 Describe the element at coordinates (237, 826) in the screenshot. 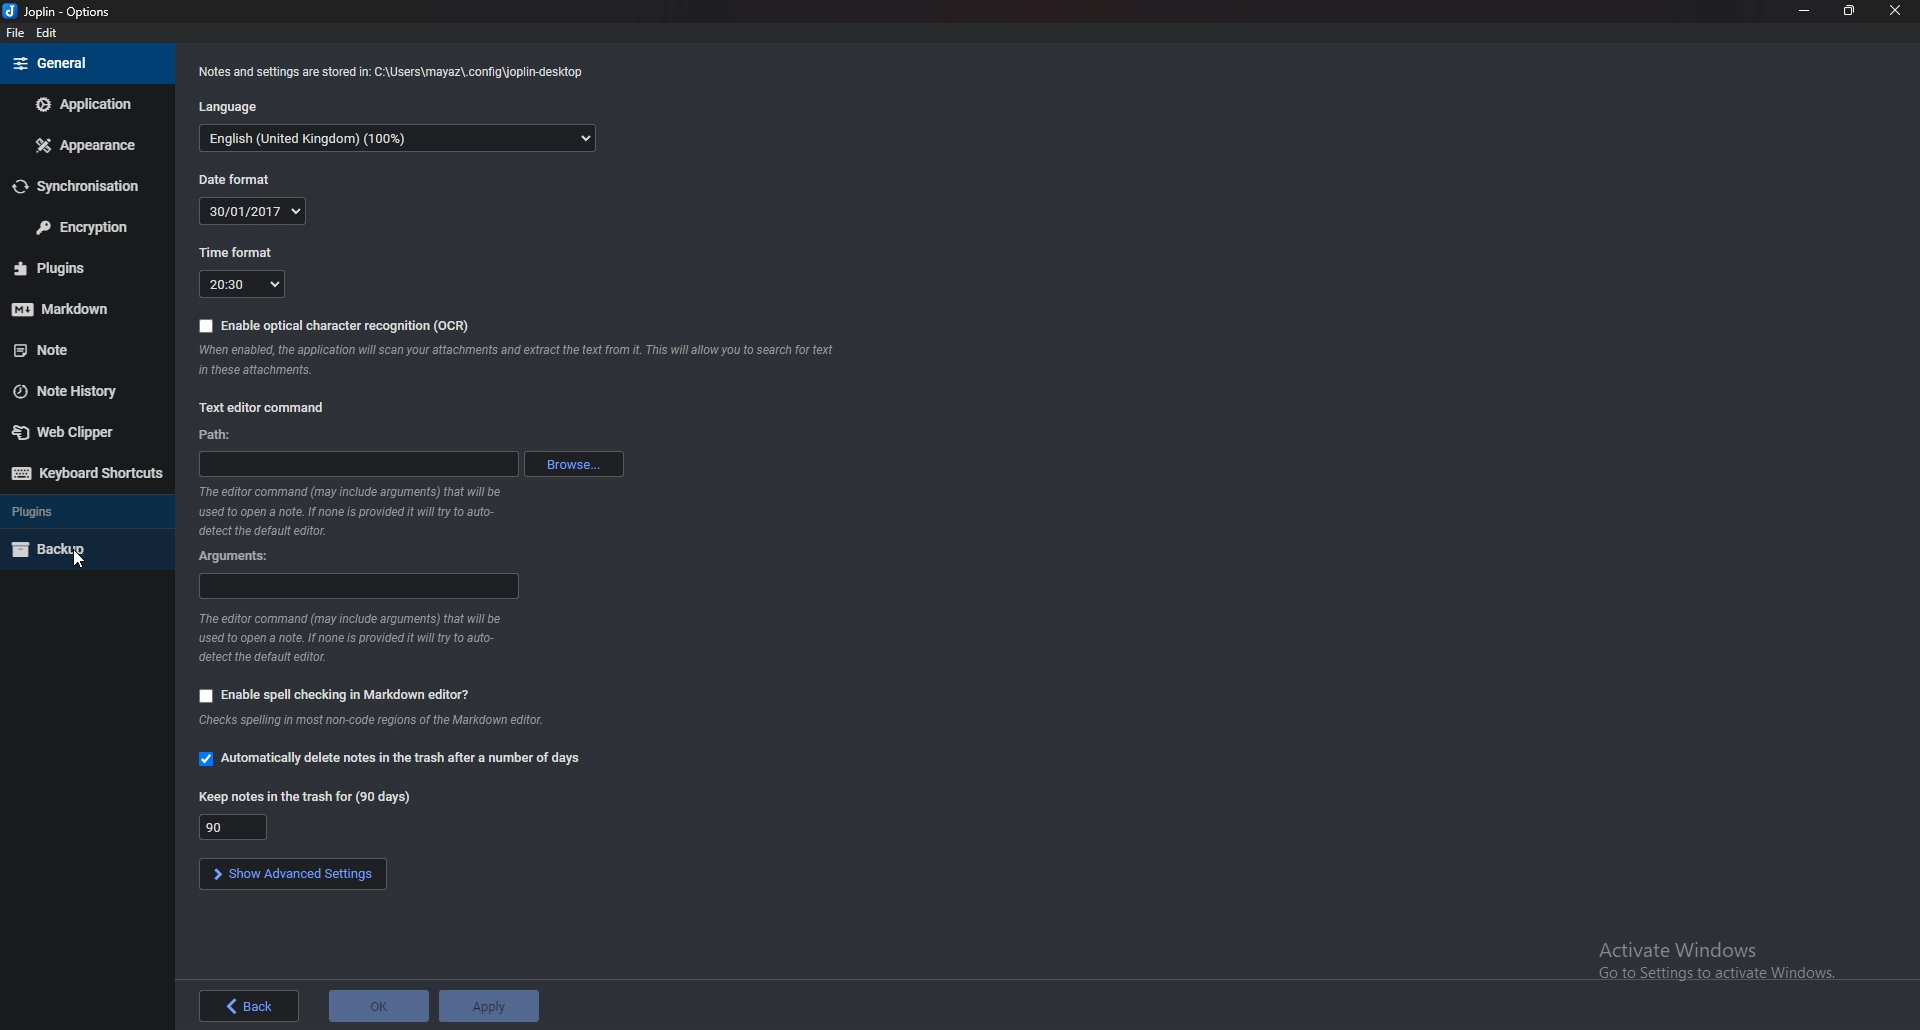

I see `90 days` at that location.